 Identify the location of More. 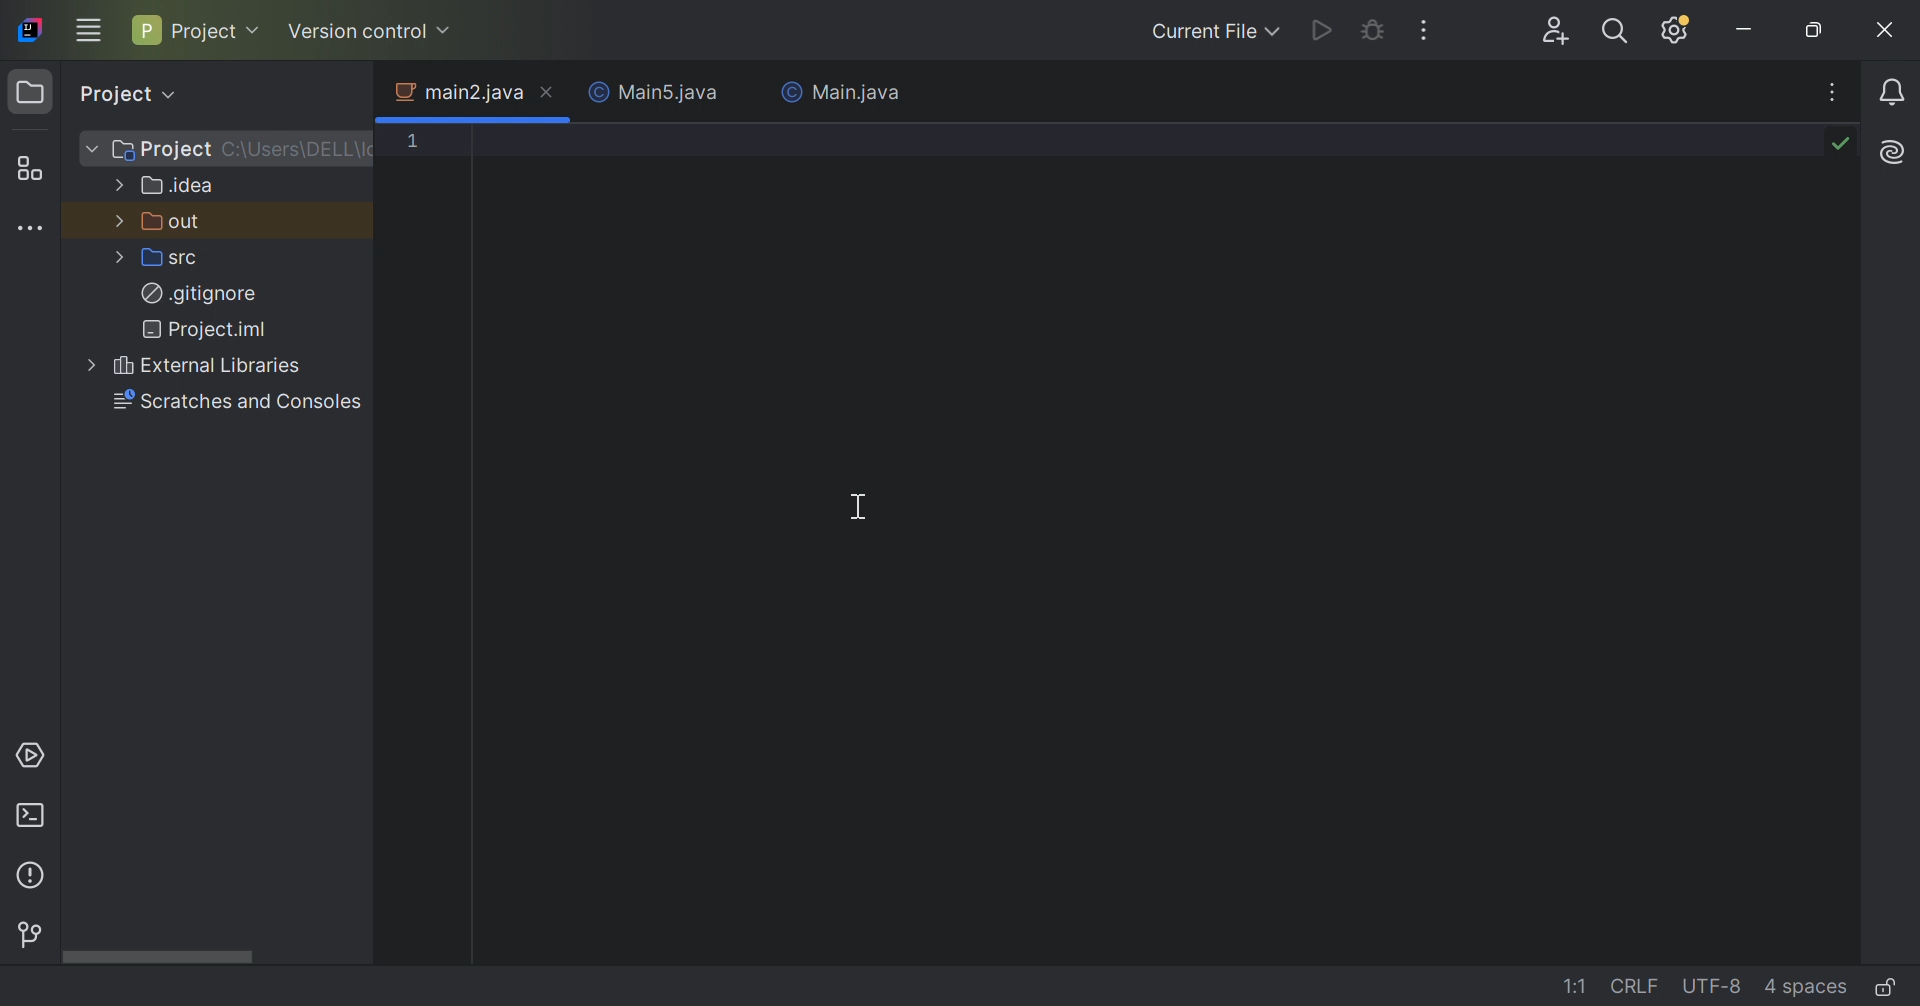
(117, 218).